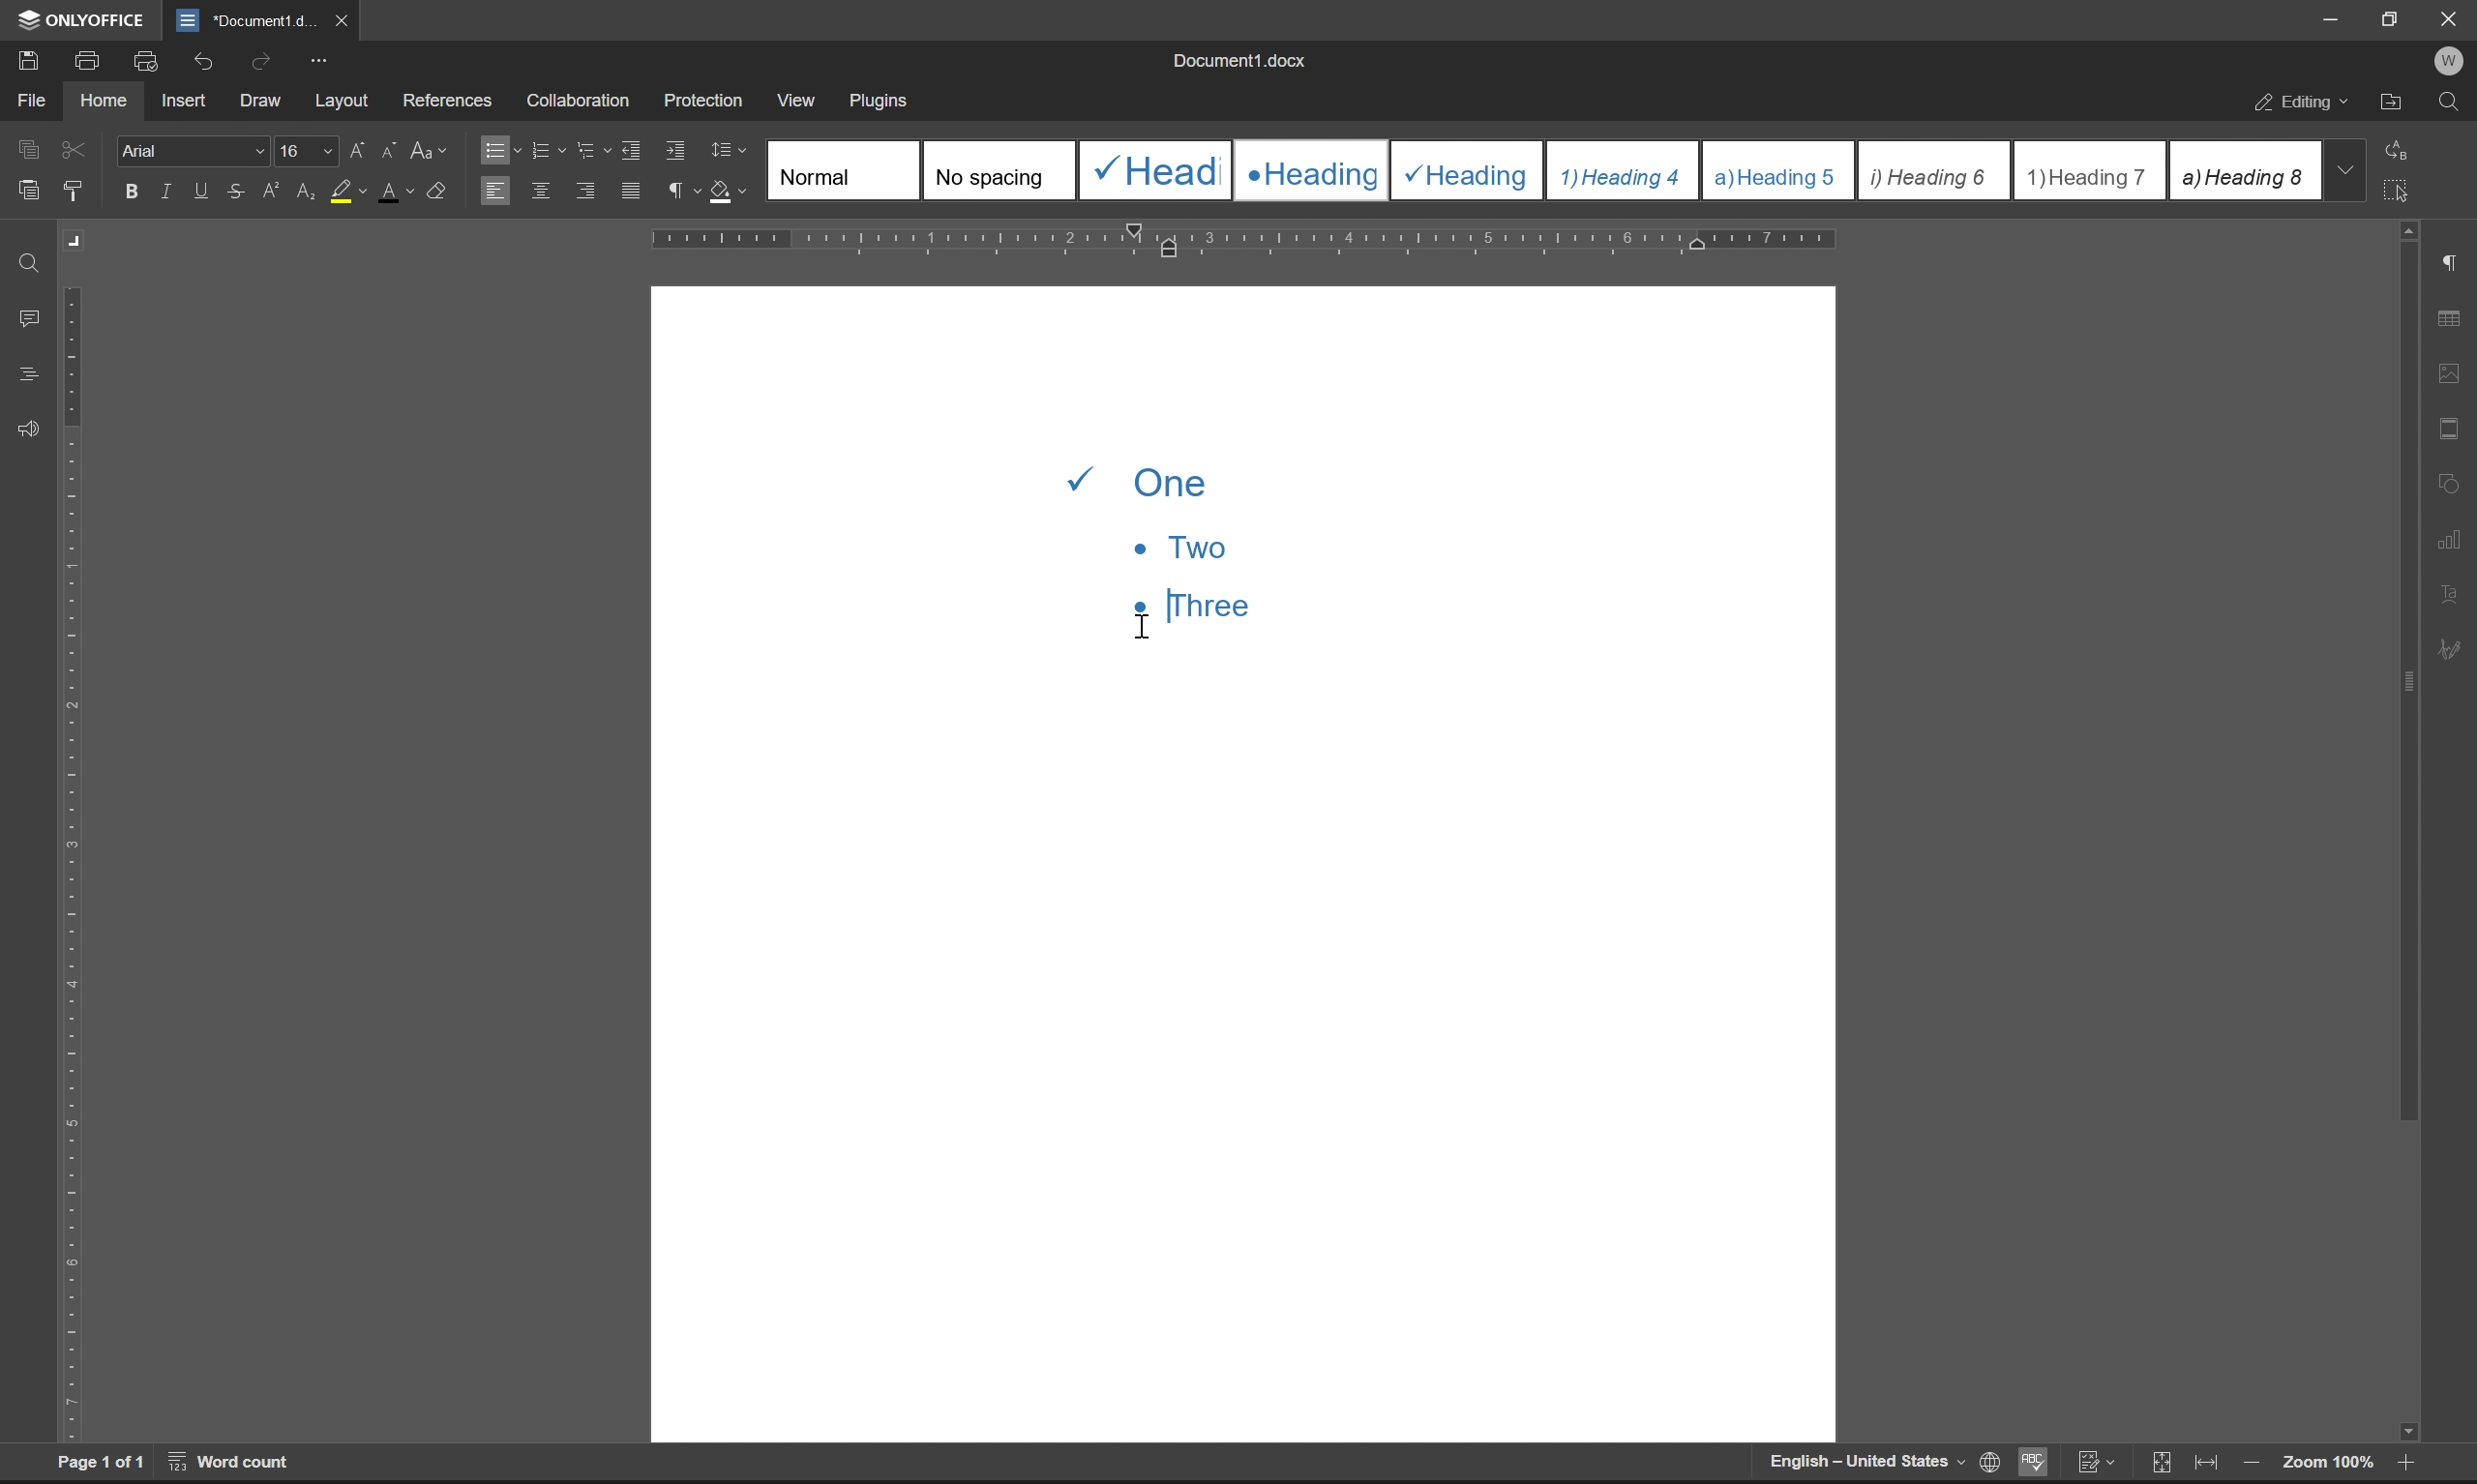  Describe the element at coordinates (102, 98) in the screenshot. I see `home` at that location.